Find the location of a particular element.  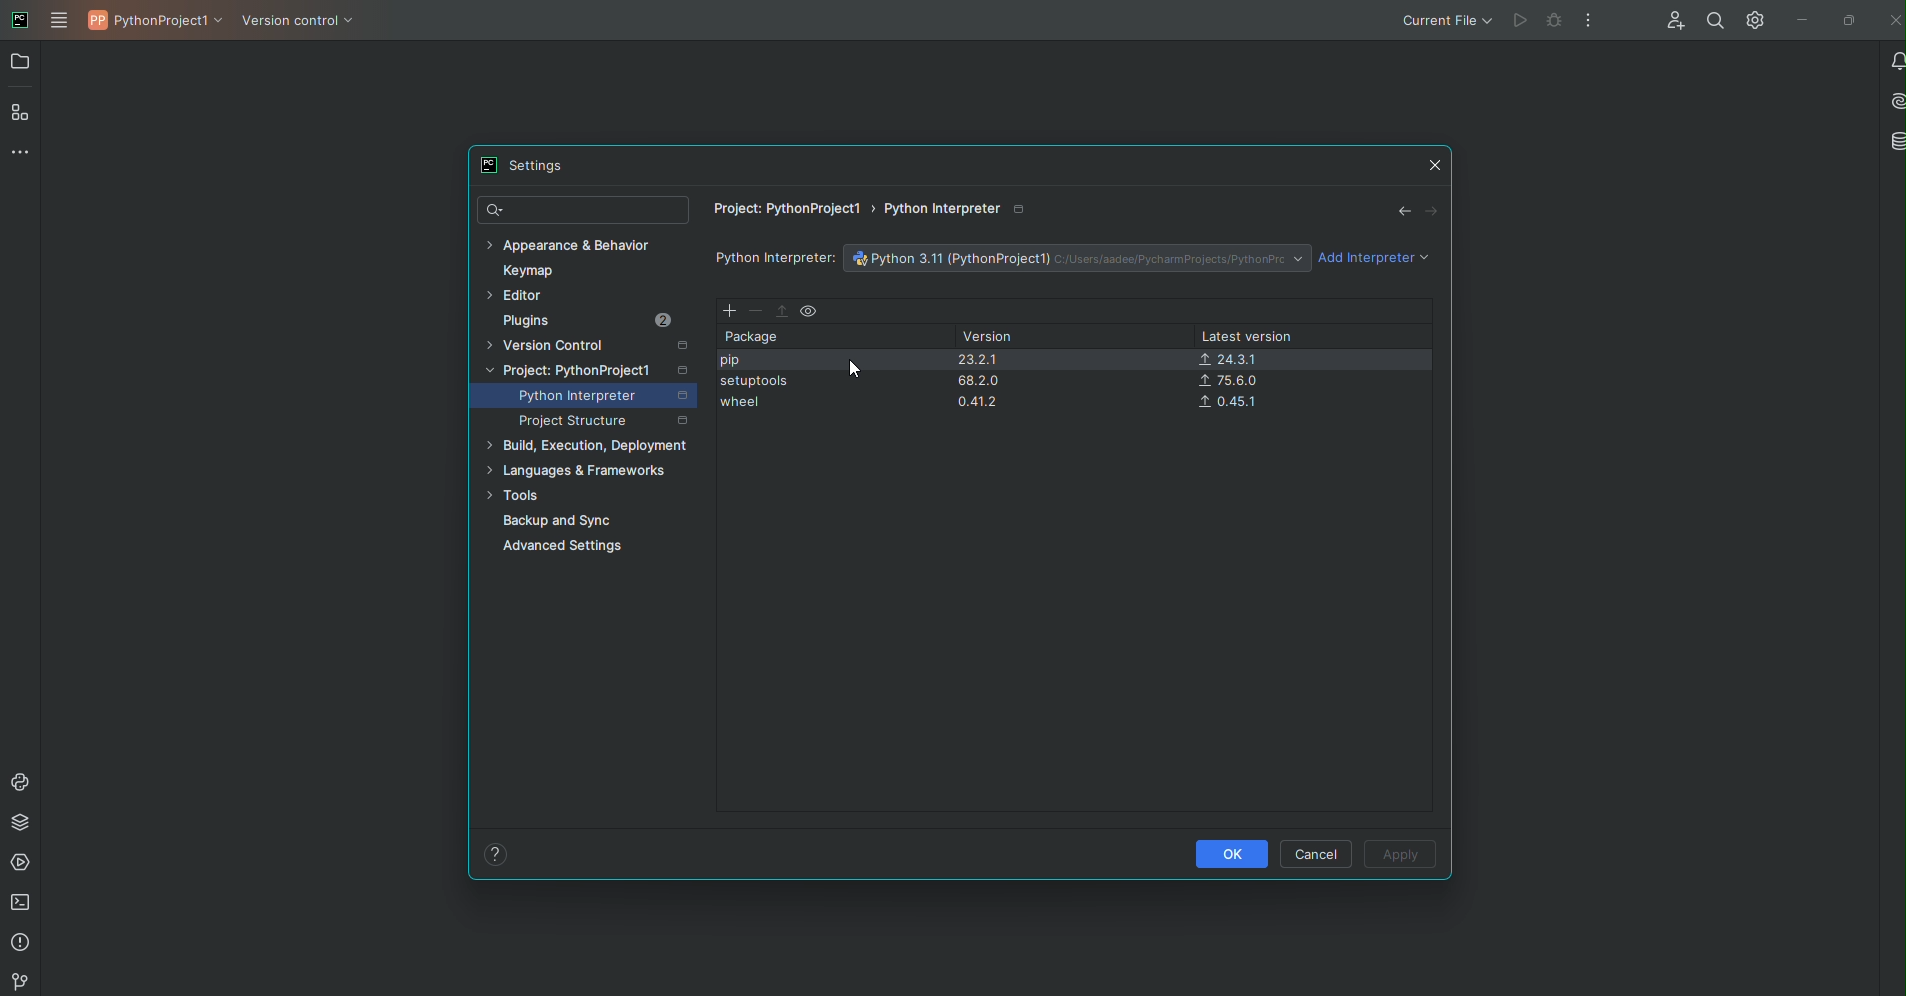

Latest version is located at coordinates (1244, 335).